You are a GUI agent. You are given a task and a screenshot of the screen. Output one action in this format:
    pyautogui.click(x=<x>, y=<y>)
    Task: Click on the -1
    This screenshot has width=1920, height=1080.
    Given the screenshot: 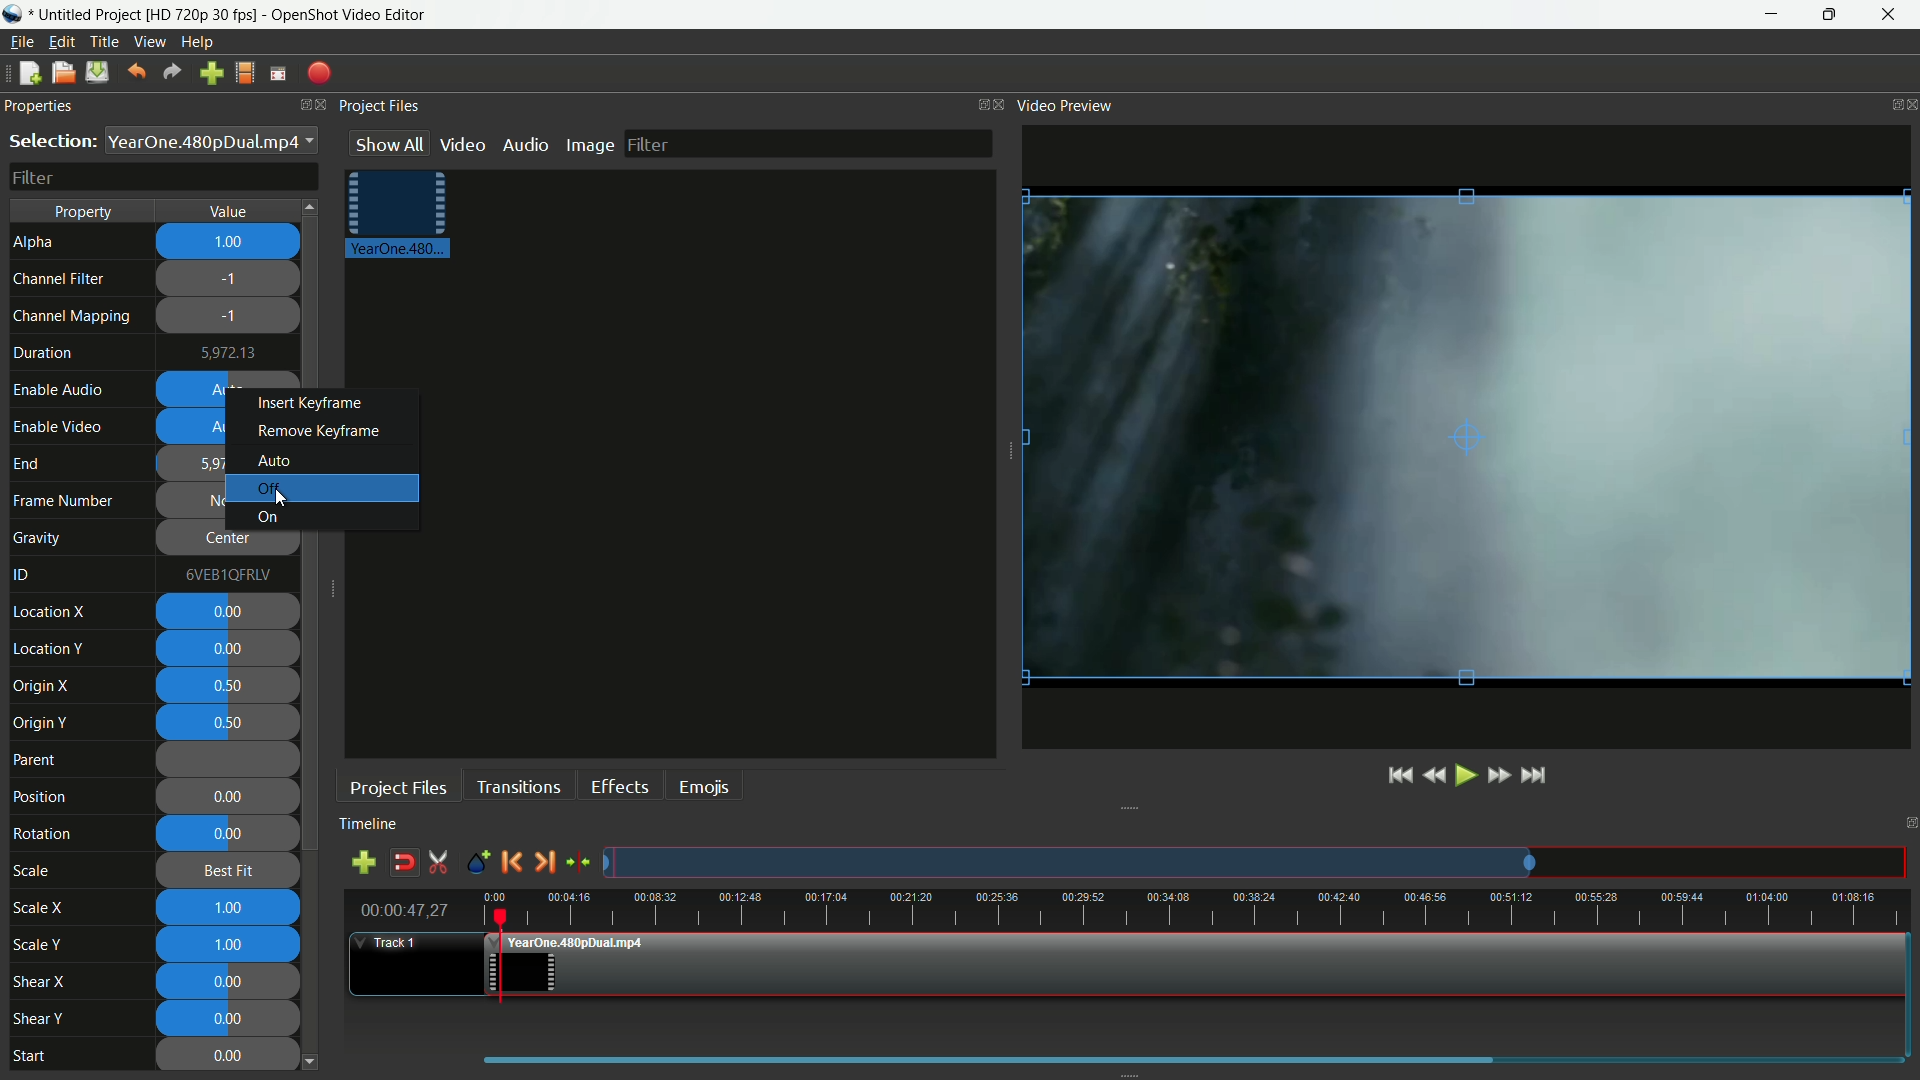 What is the action you would take?
    pyautogui.click(x=230, y=317)
    